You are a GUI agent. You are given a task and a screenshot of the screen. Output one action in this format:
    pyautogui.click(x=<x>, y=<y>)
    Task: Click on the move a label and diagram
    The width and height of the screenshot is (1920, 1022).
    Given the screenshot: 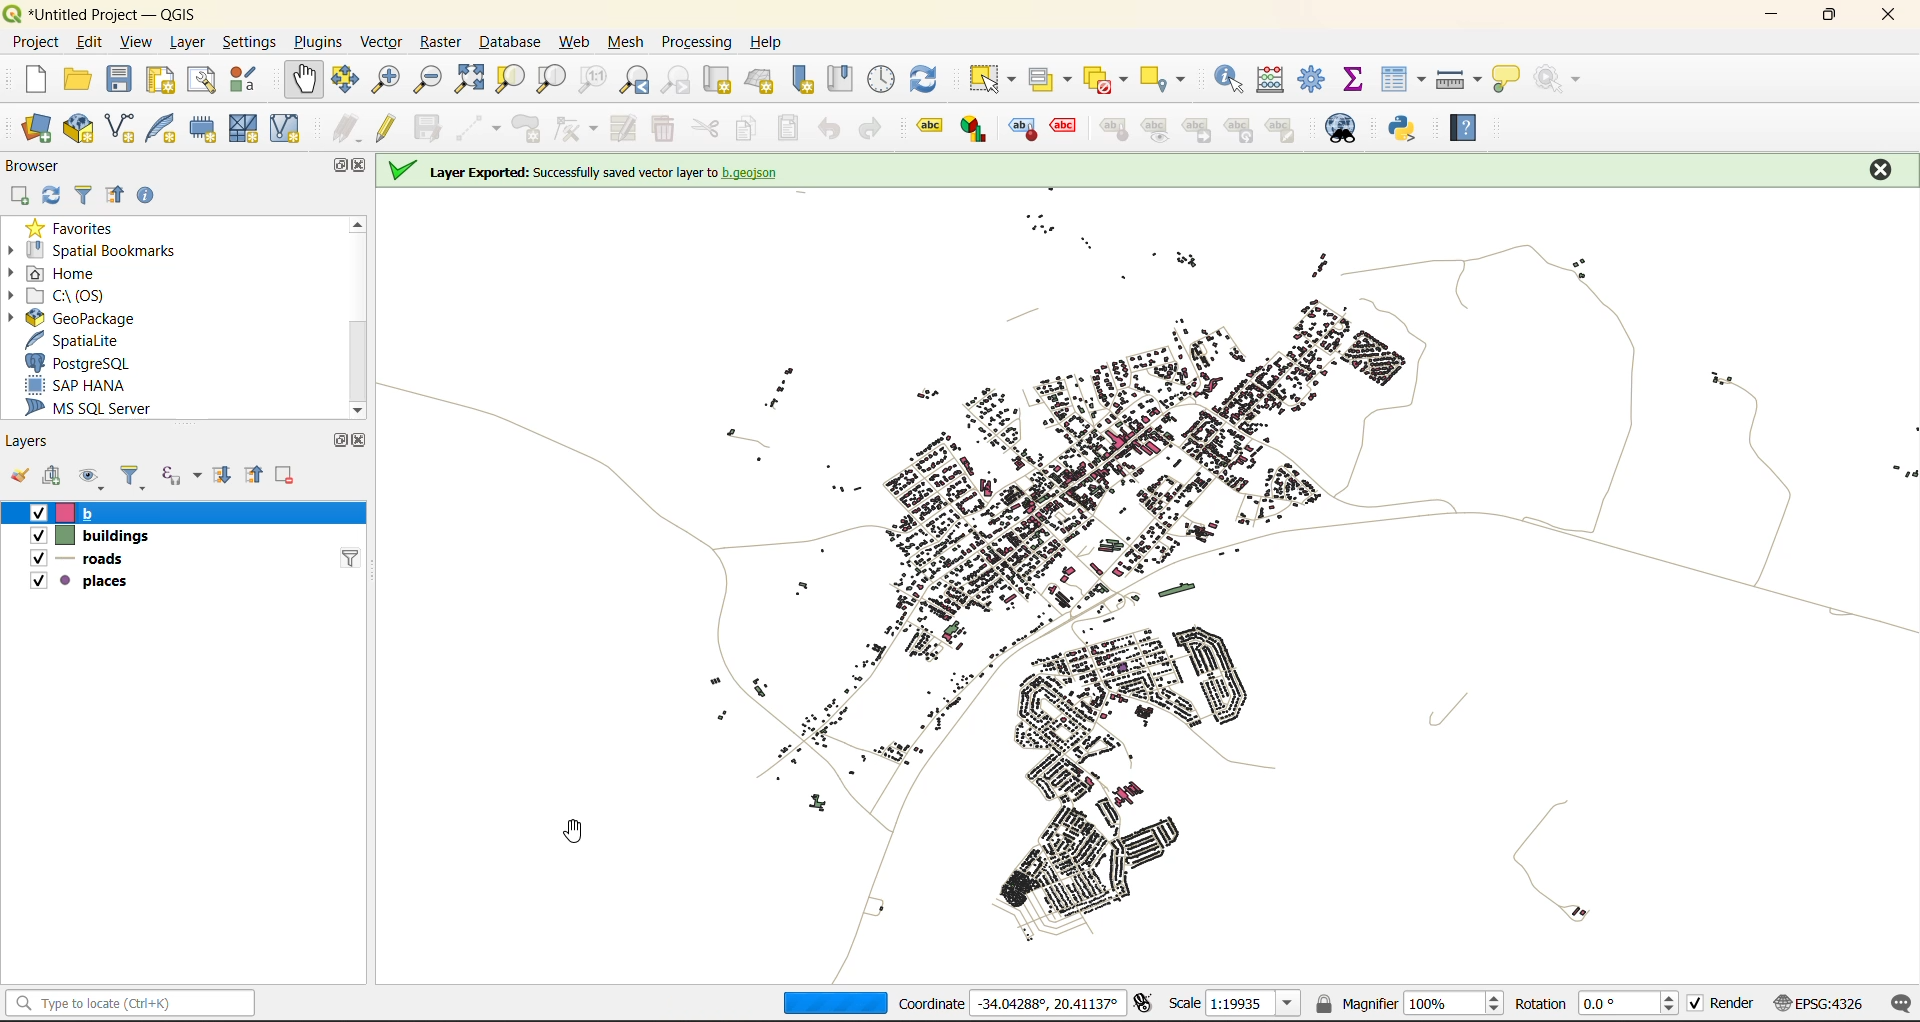 What is the action you would take?
    pyautogui.click(x=1192, y=131)
    